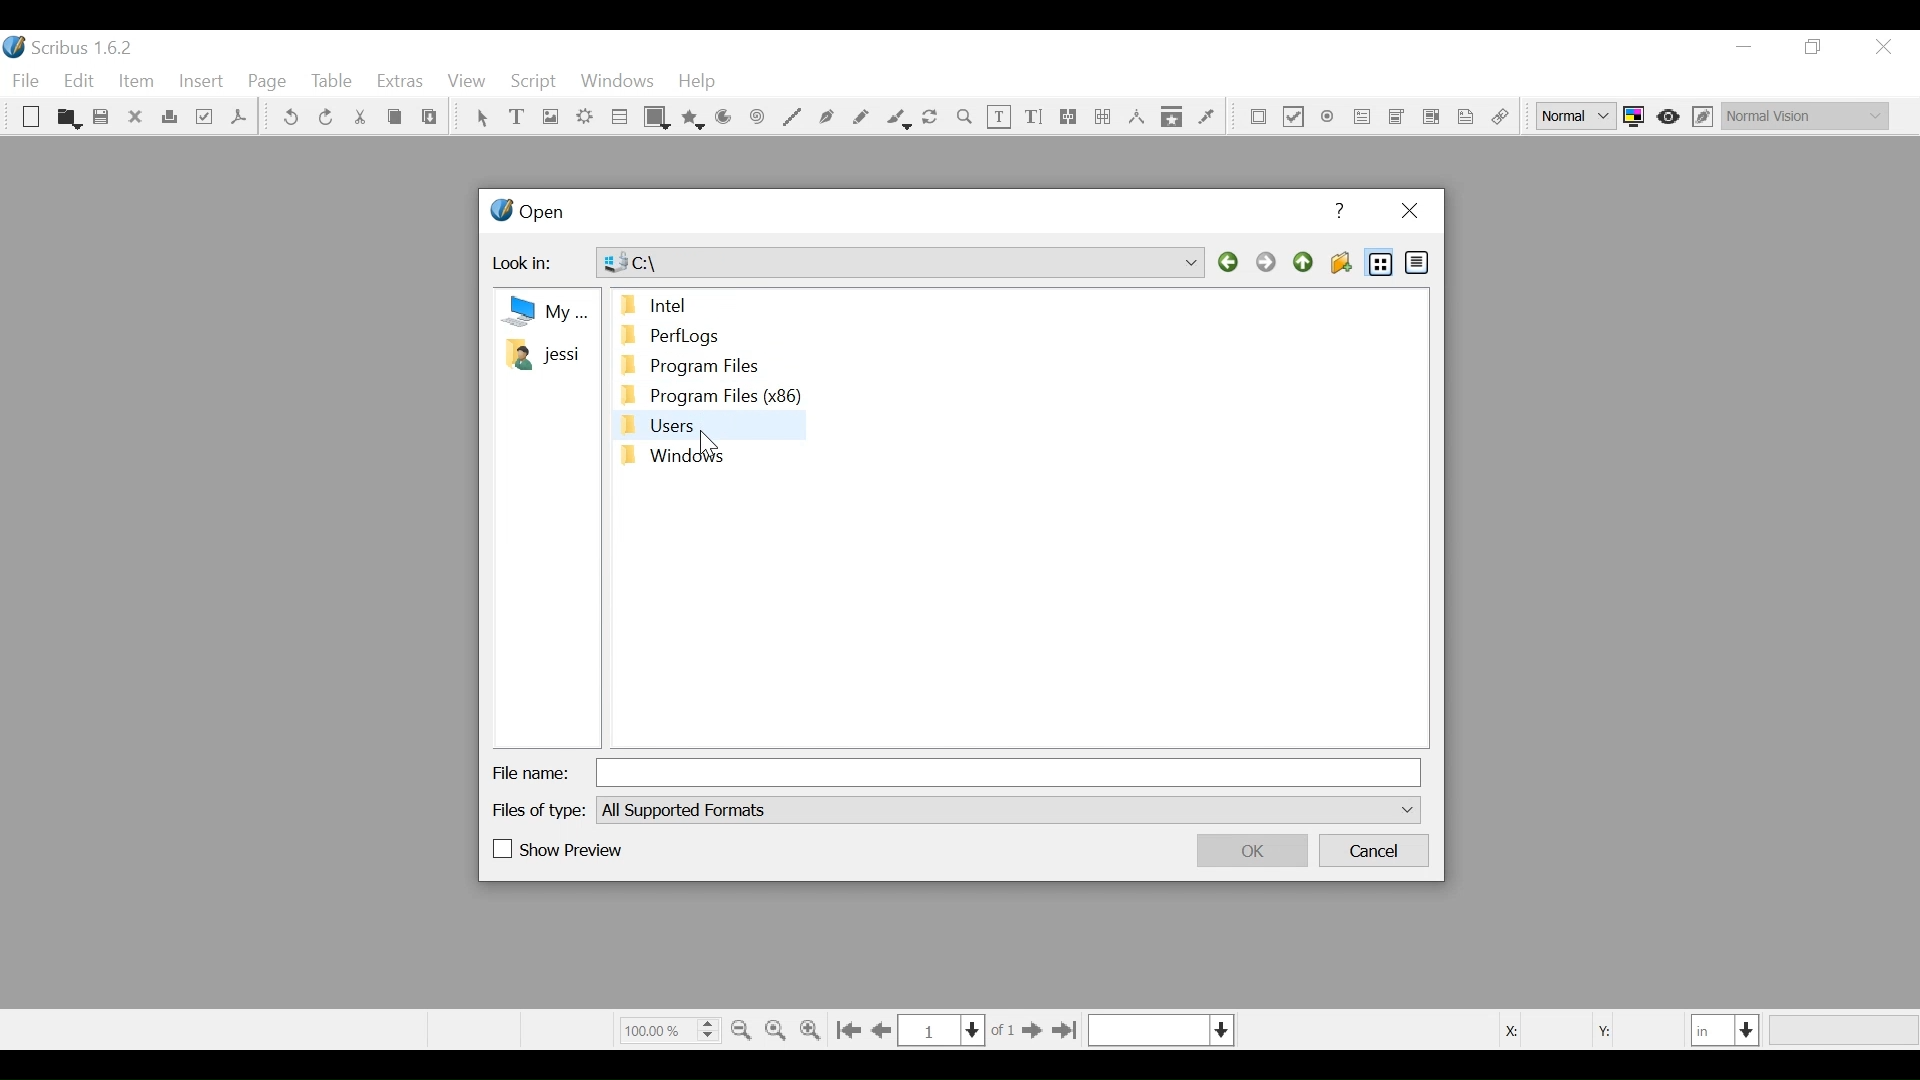 The height and width of the screenshot is (1080, 1920). What do you see at coordinates (778, 1027) in the screenshot?
I see `Zoom to 100` at bounding box center [778, 1027].